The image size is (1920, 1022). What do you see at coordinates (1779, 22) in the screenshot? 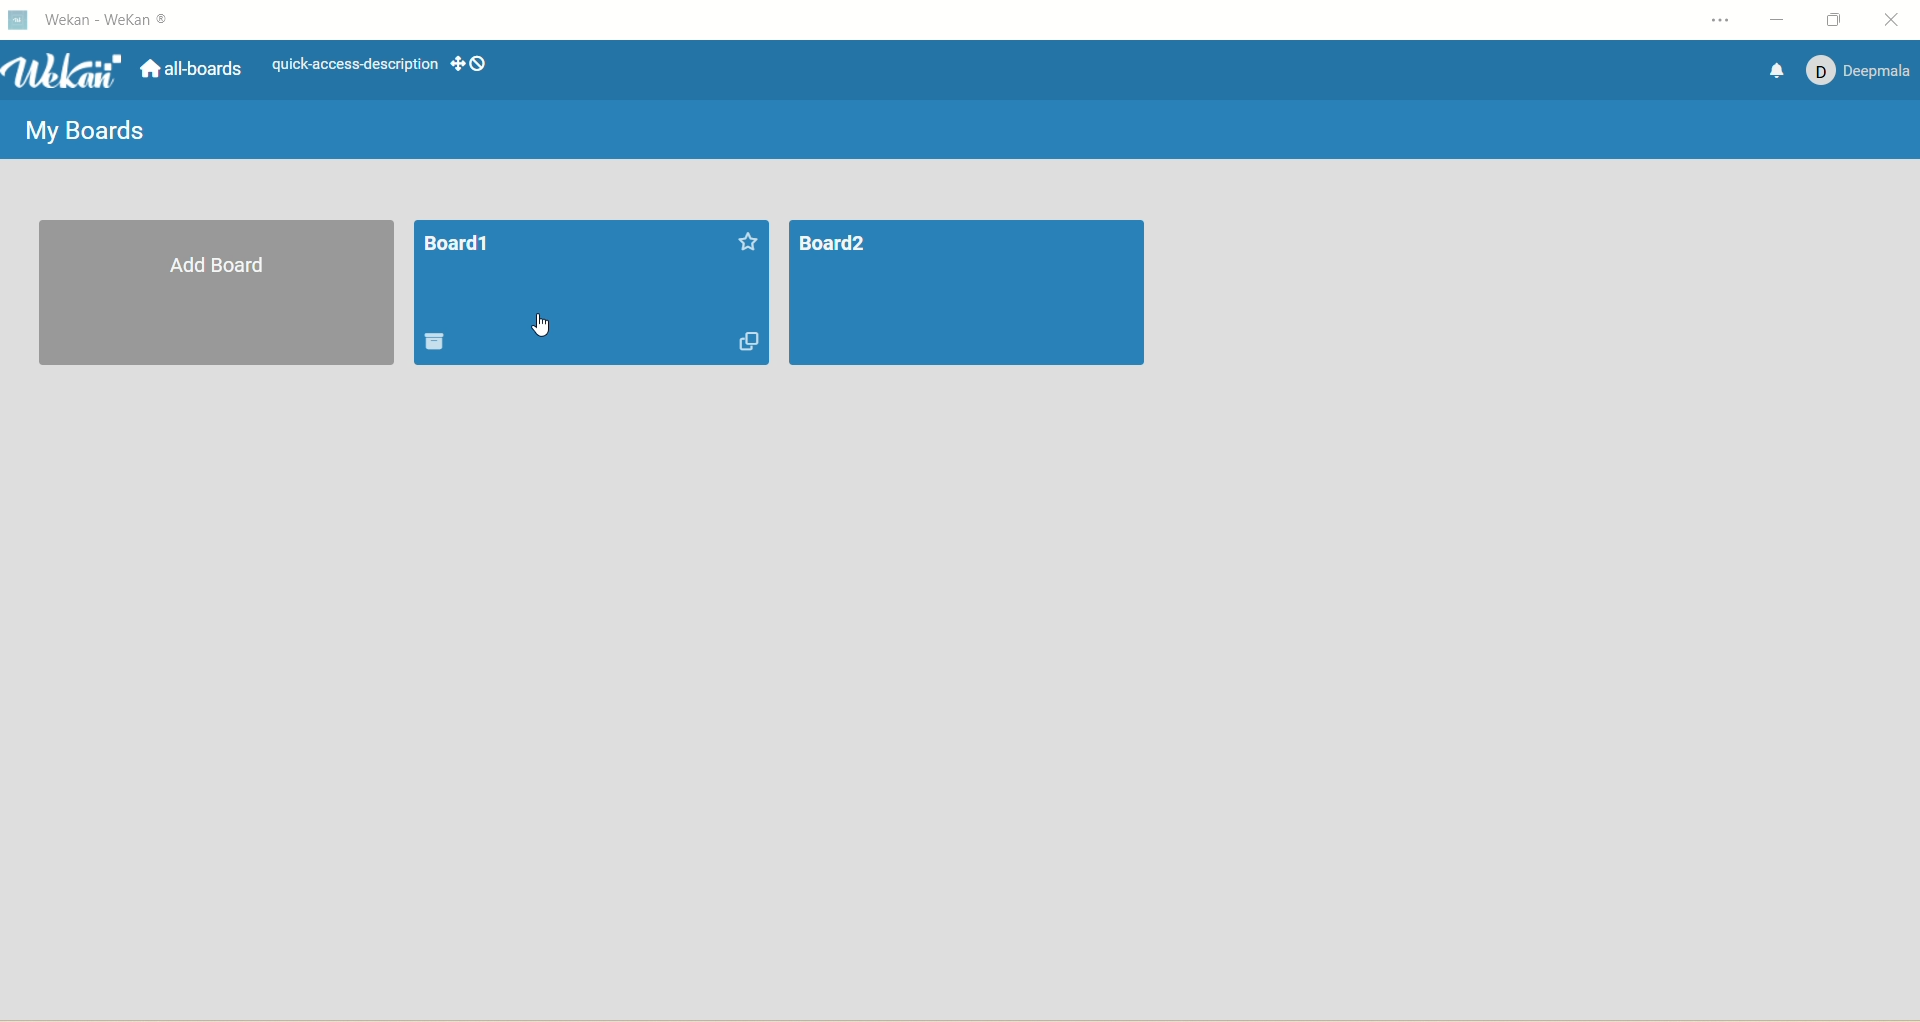
I see `minimize` at bounding box center [1779, 22].